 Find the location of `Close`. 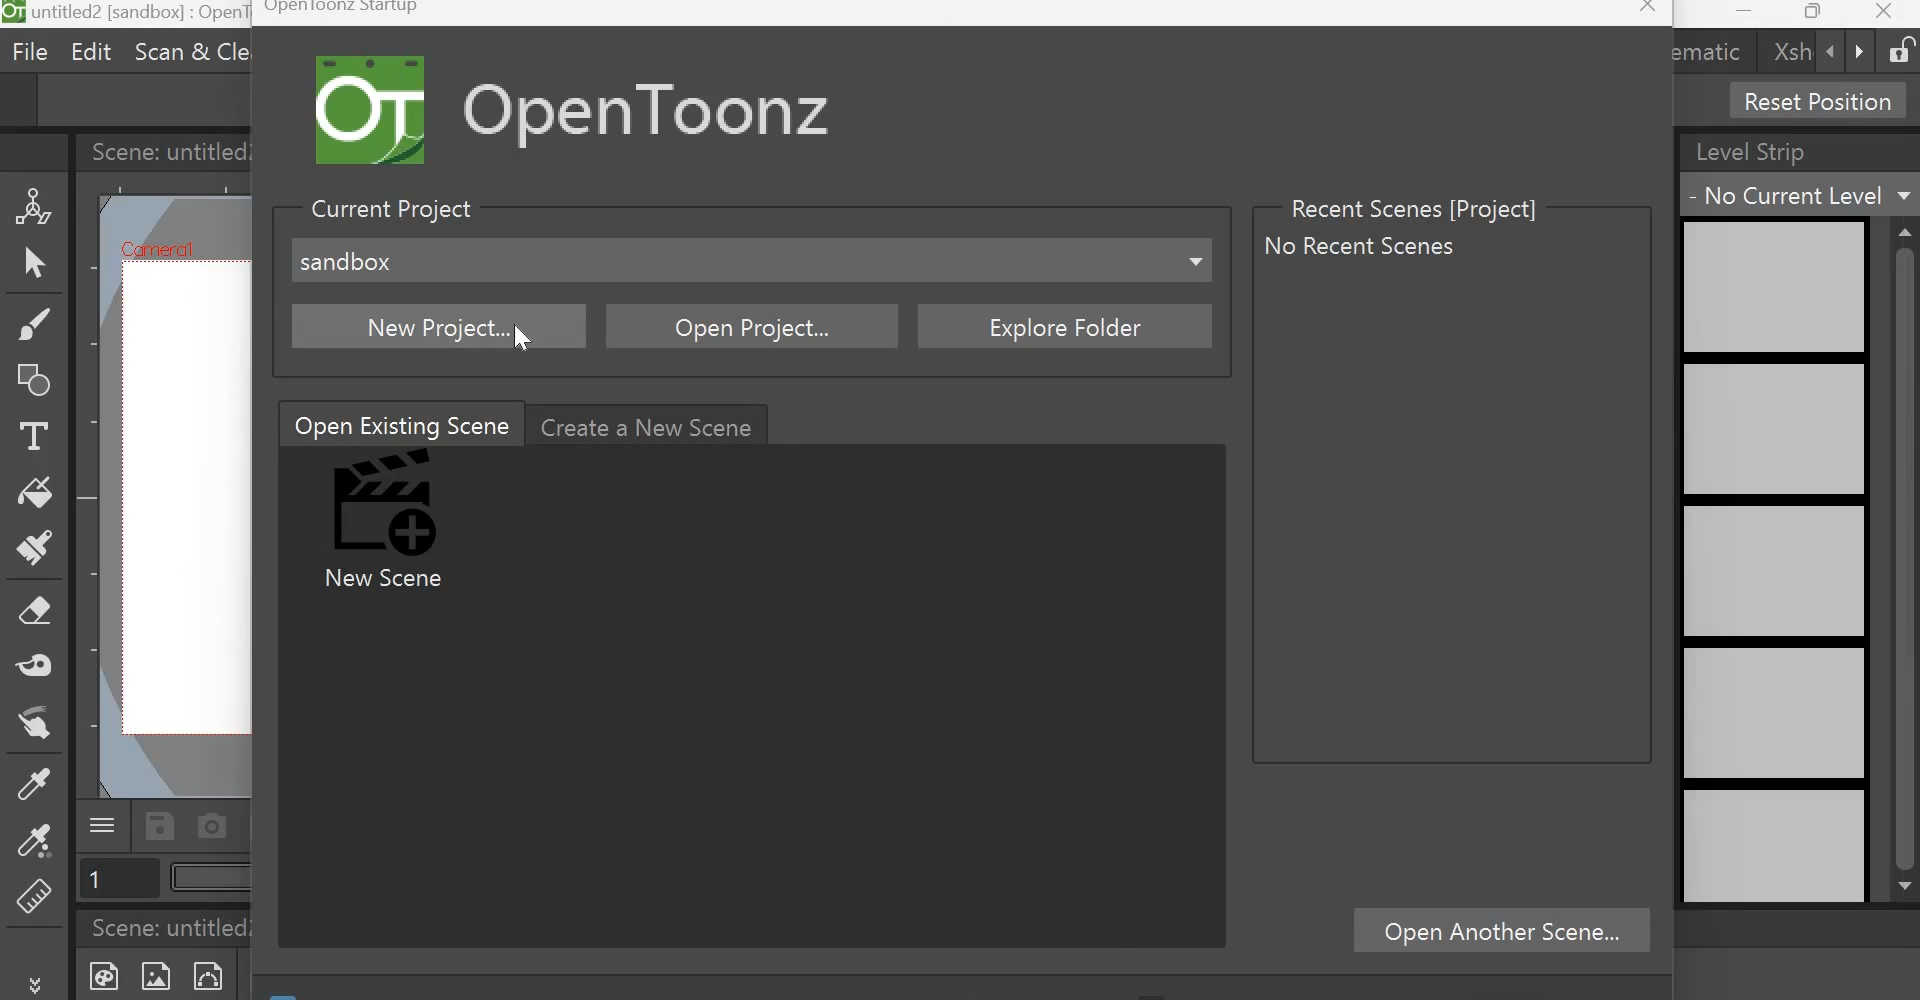

Close is located at coordinates (1889, 14).